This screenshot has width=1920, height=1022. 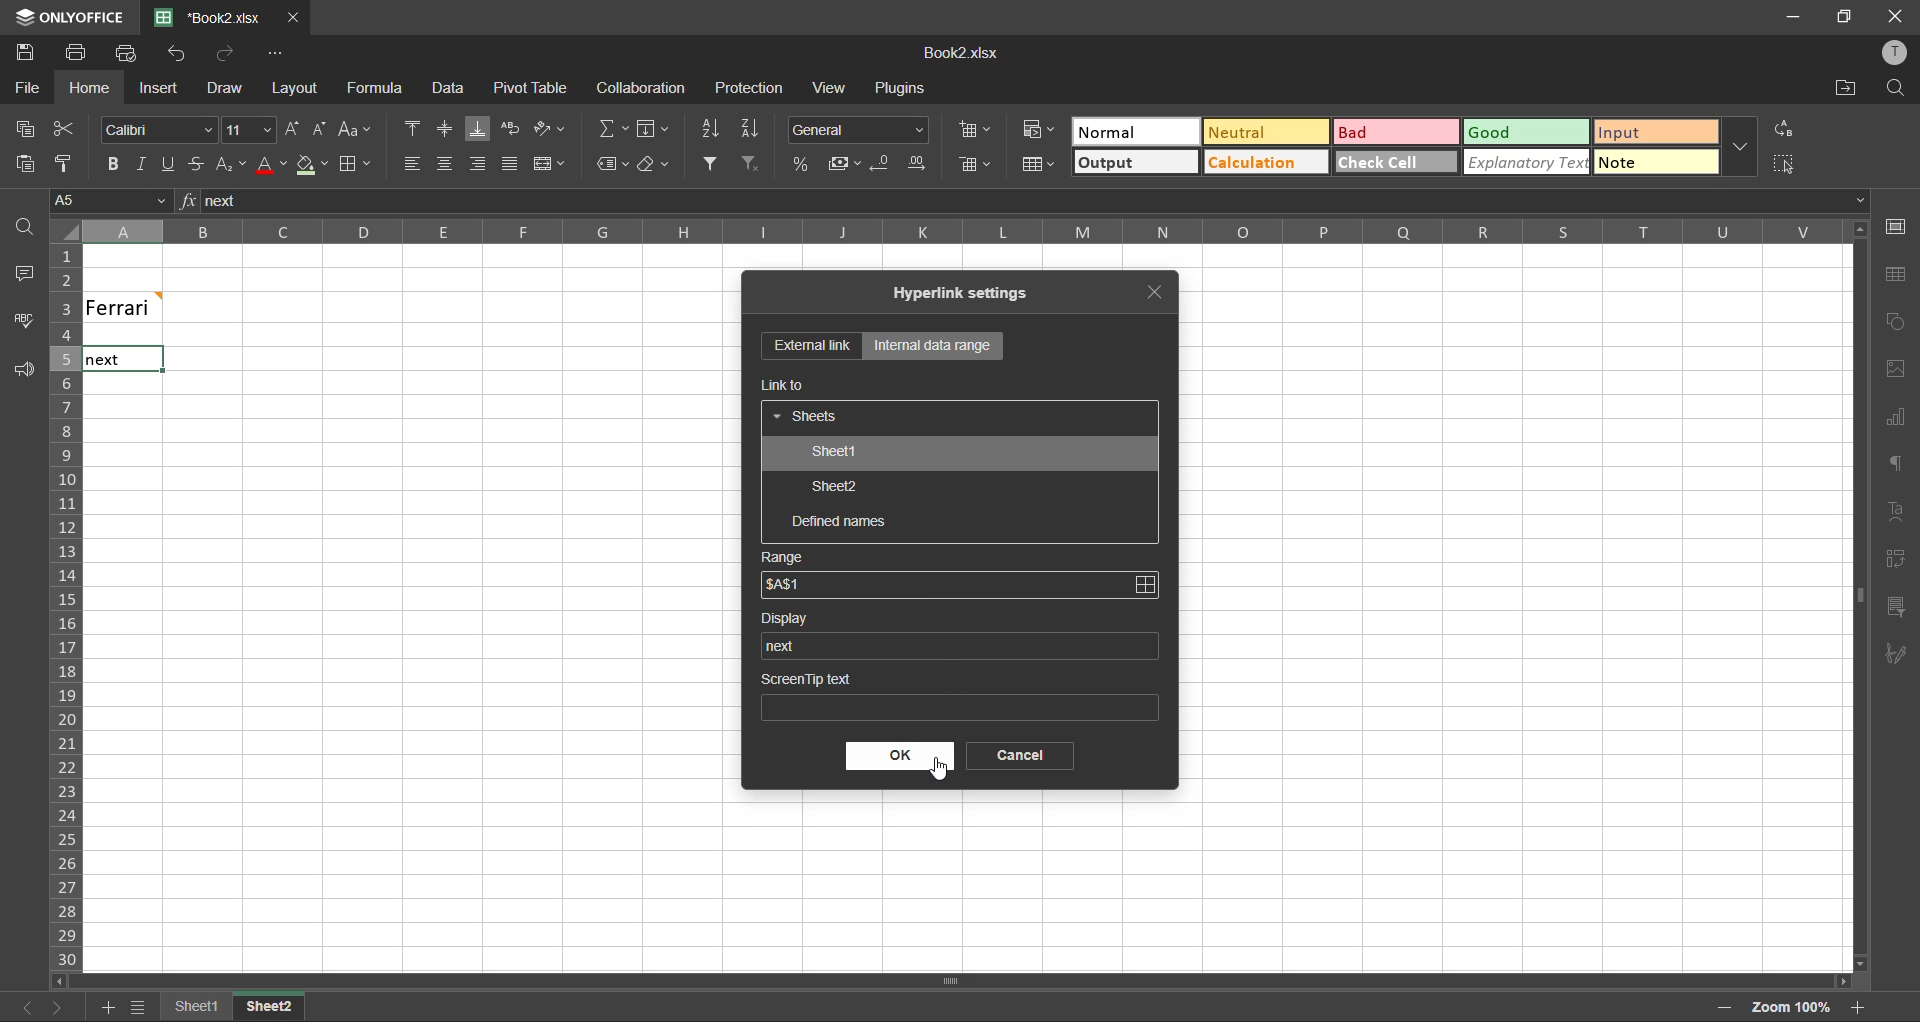 I want to click on draw, so click(x=225, y=91).